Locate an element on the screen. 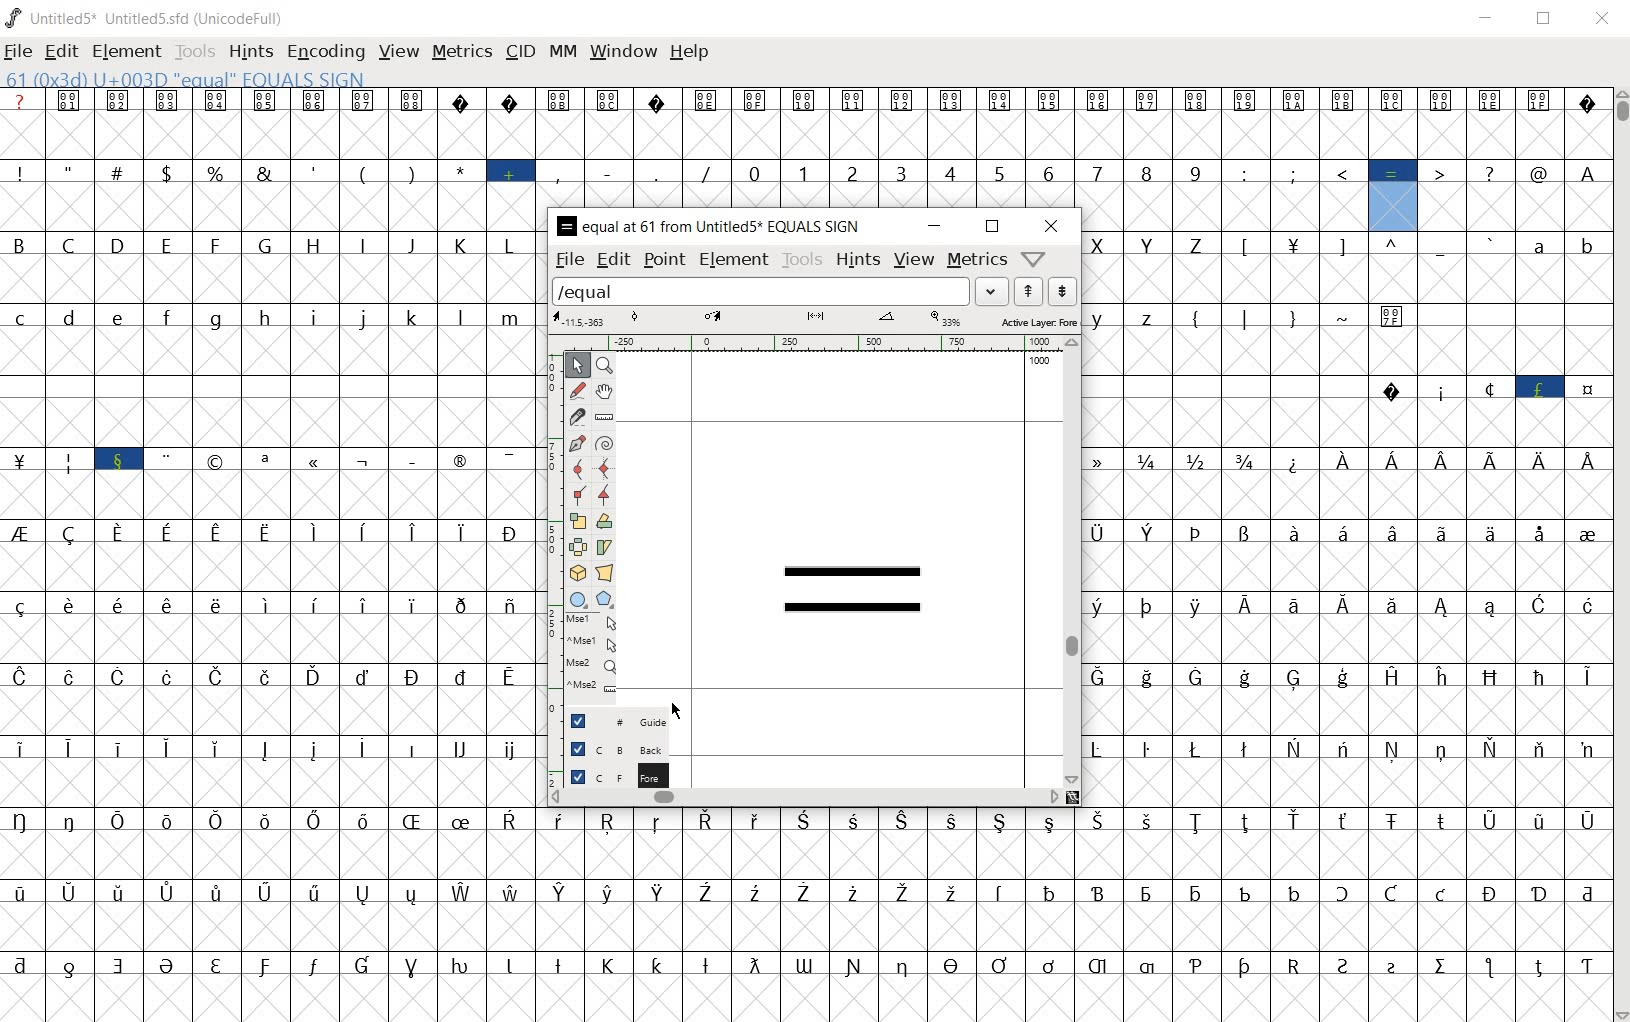 The image size is (1630, 1022). ruler is located at coordinates (835, 343).